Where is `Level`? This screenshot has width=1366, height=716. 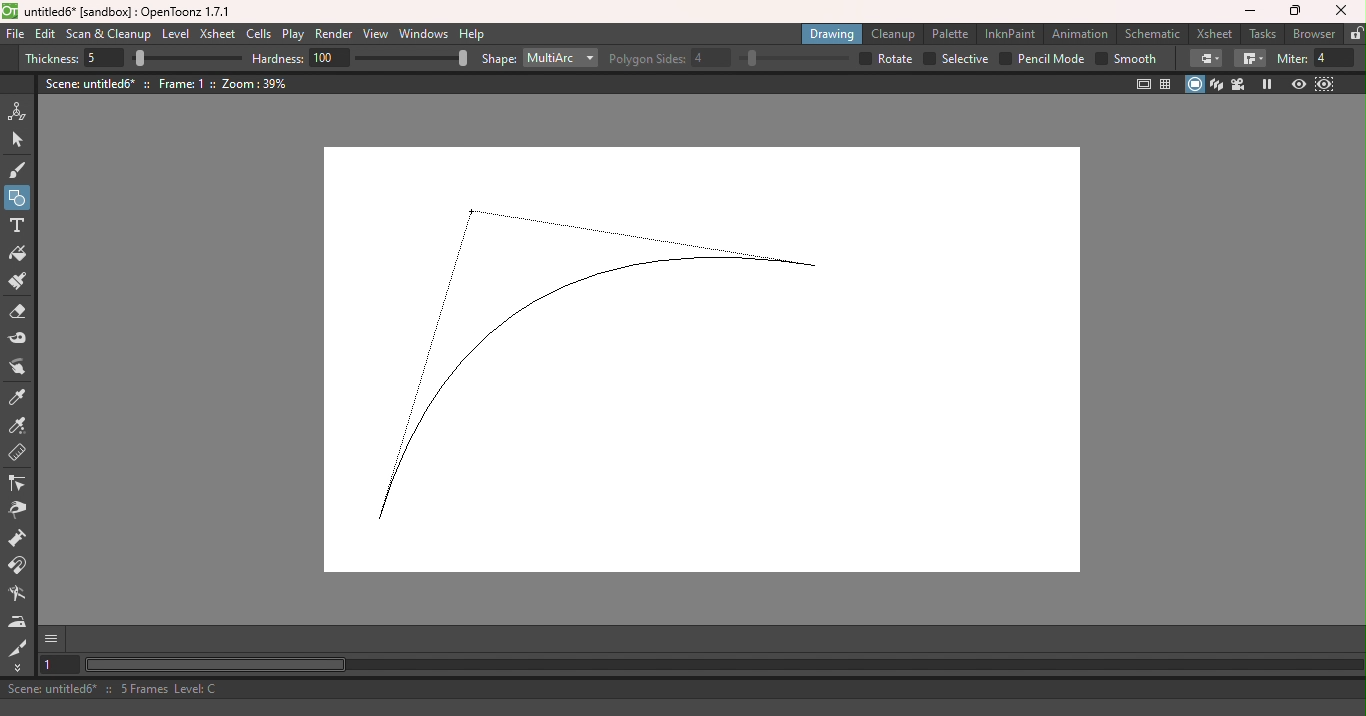
Level is located at coordinates (175, 34).